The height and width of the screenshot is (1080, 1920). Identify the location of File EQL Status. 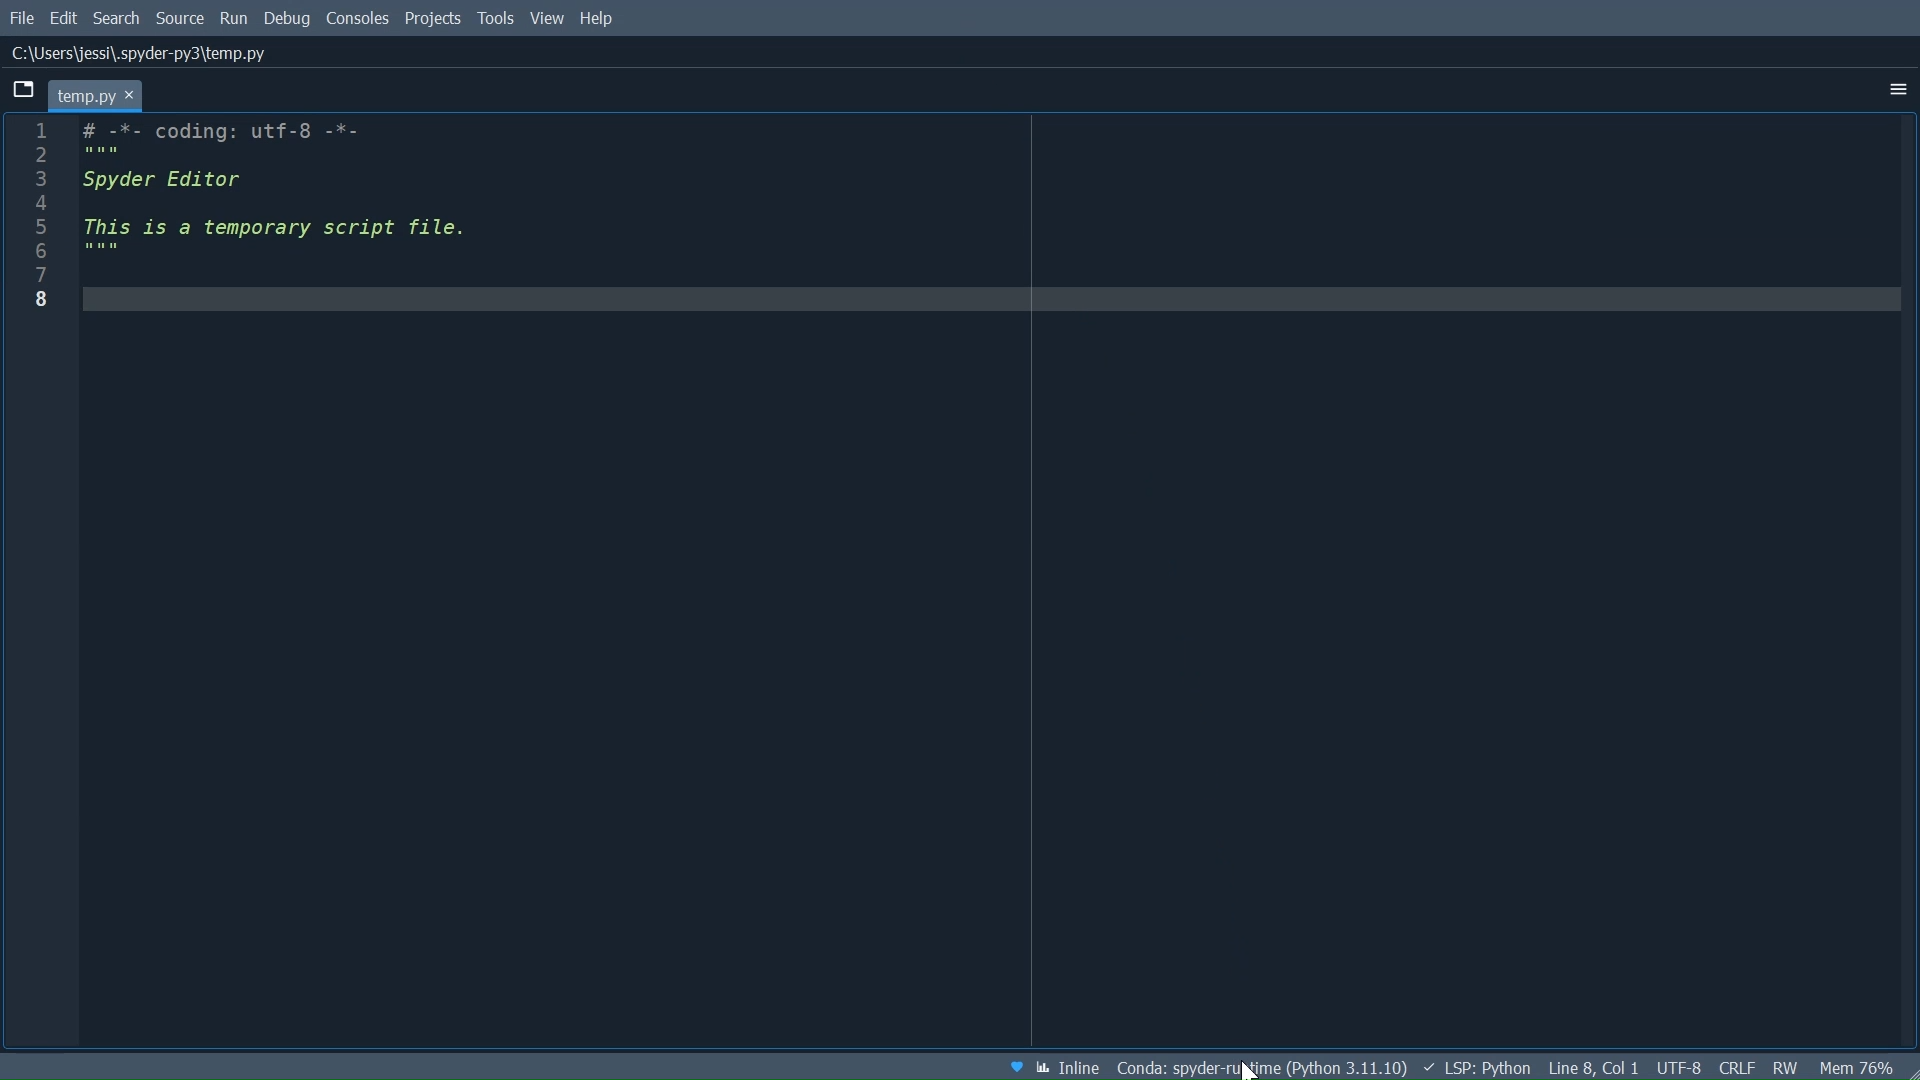
(1737, 1066).